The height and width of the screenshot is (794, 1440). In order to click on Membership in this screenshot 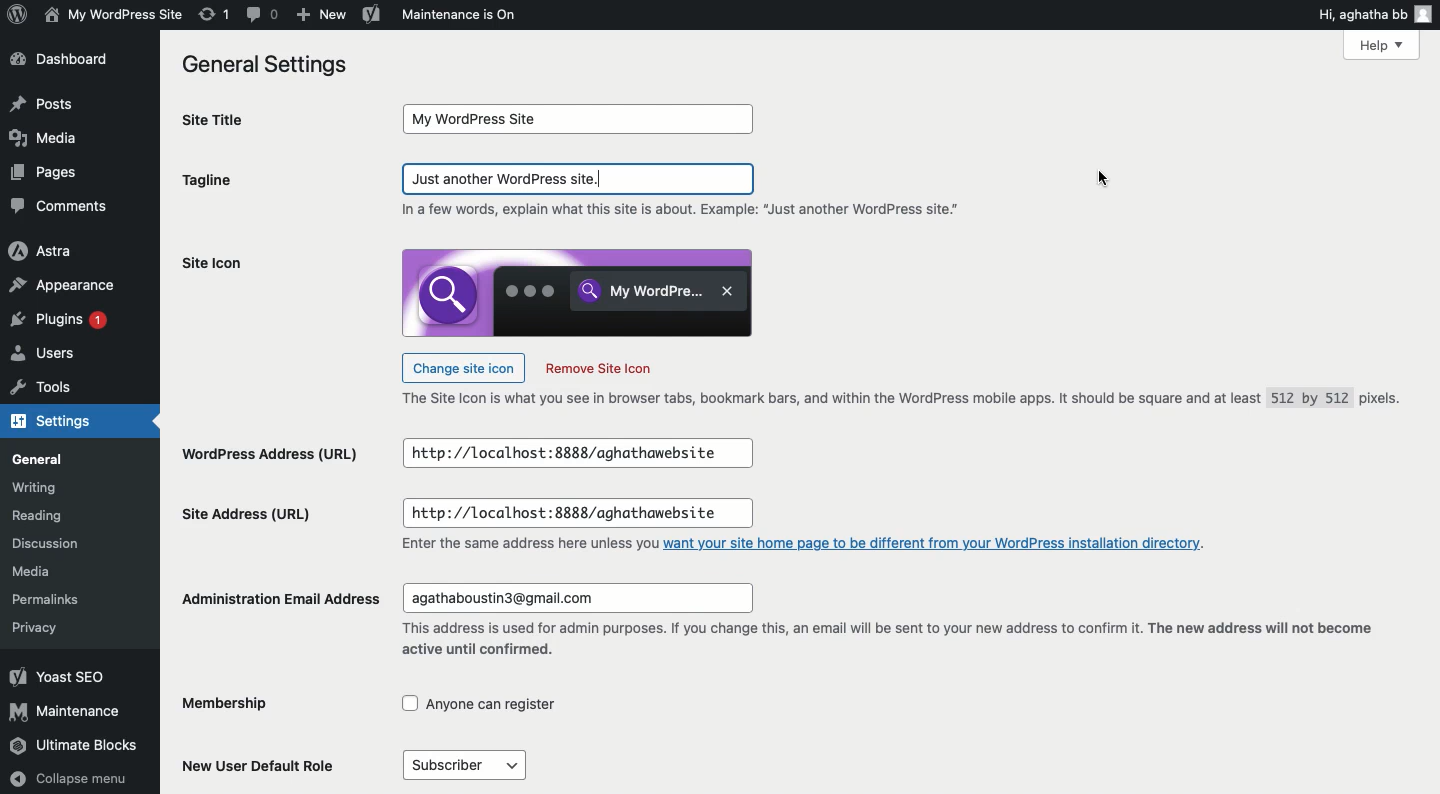, I will do `click(243, 705)`.